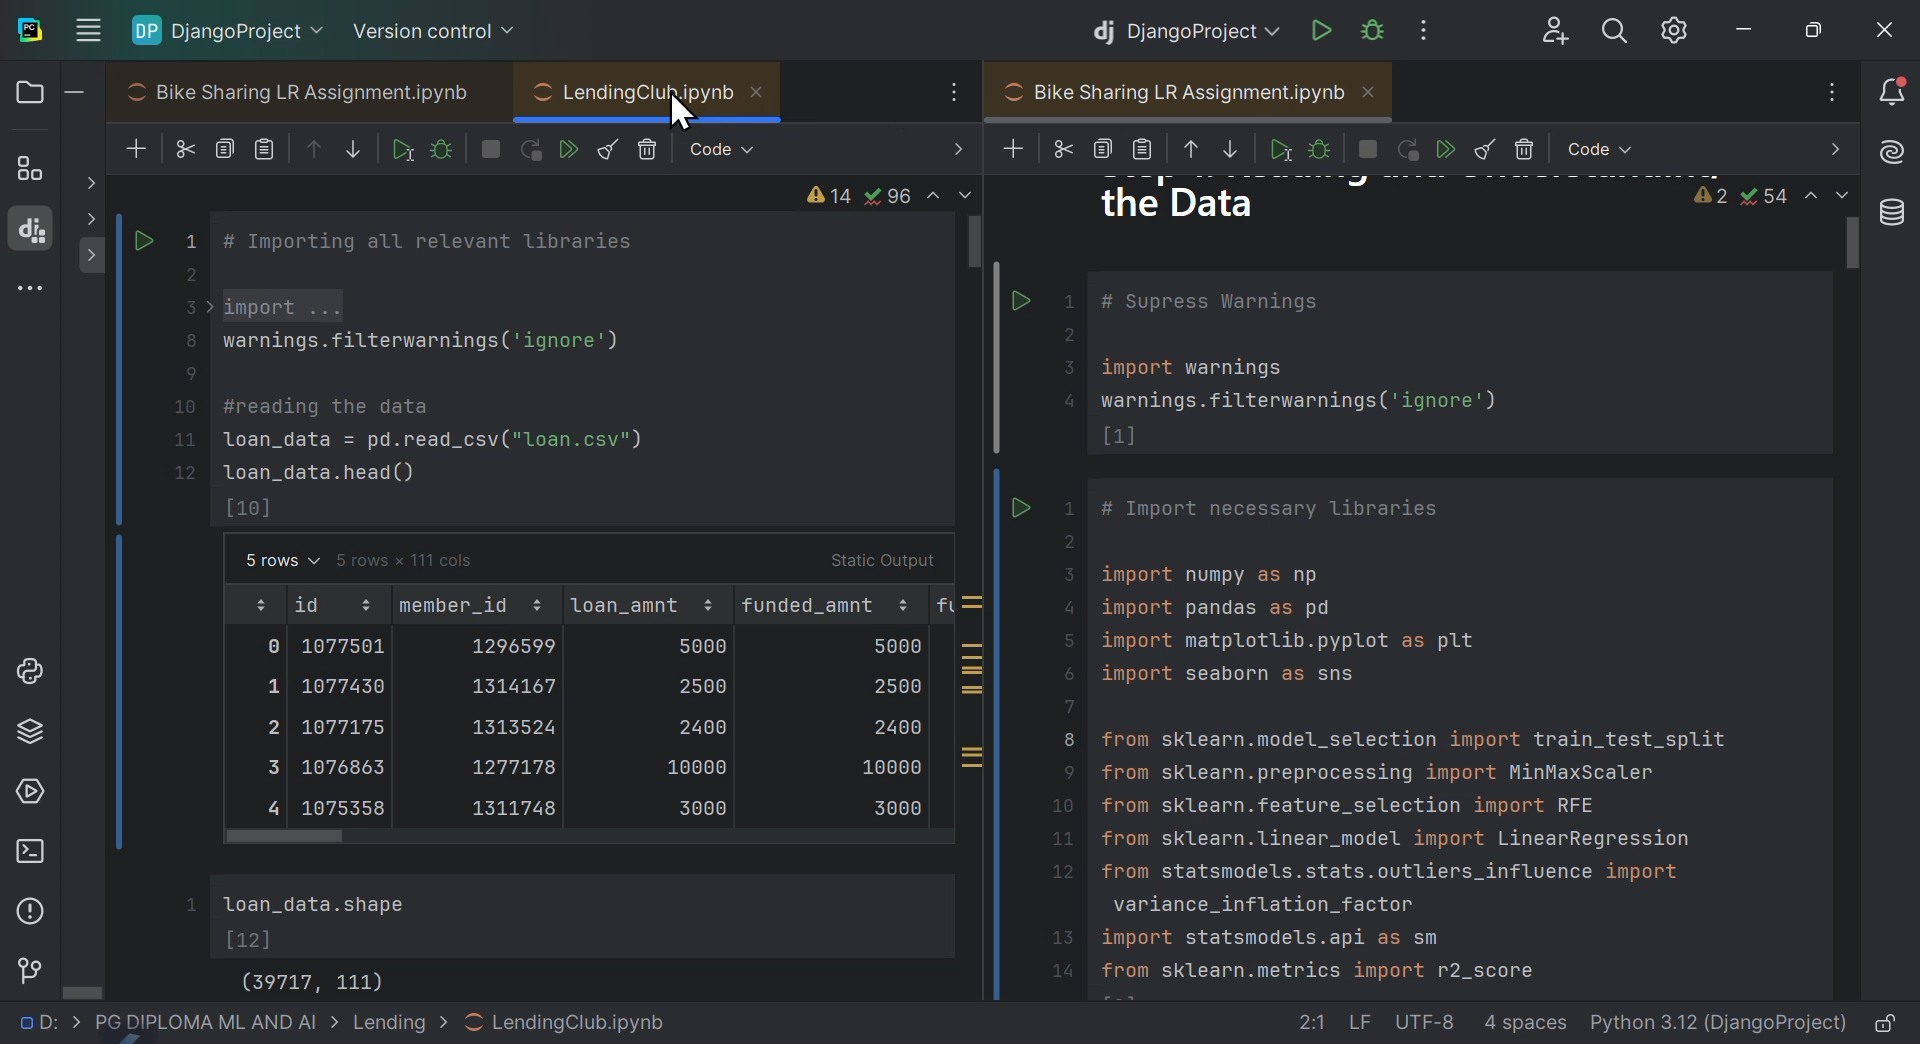 Image resolution: width=1920 pixels, height=1044 pixels. What do you see at coordinates (447, 148) in the screenshot?
I see `debug sale` at bounding box center [447, 148].